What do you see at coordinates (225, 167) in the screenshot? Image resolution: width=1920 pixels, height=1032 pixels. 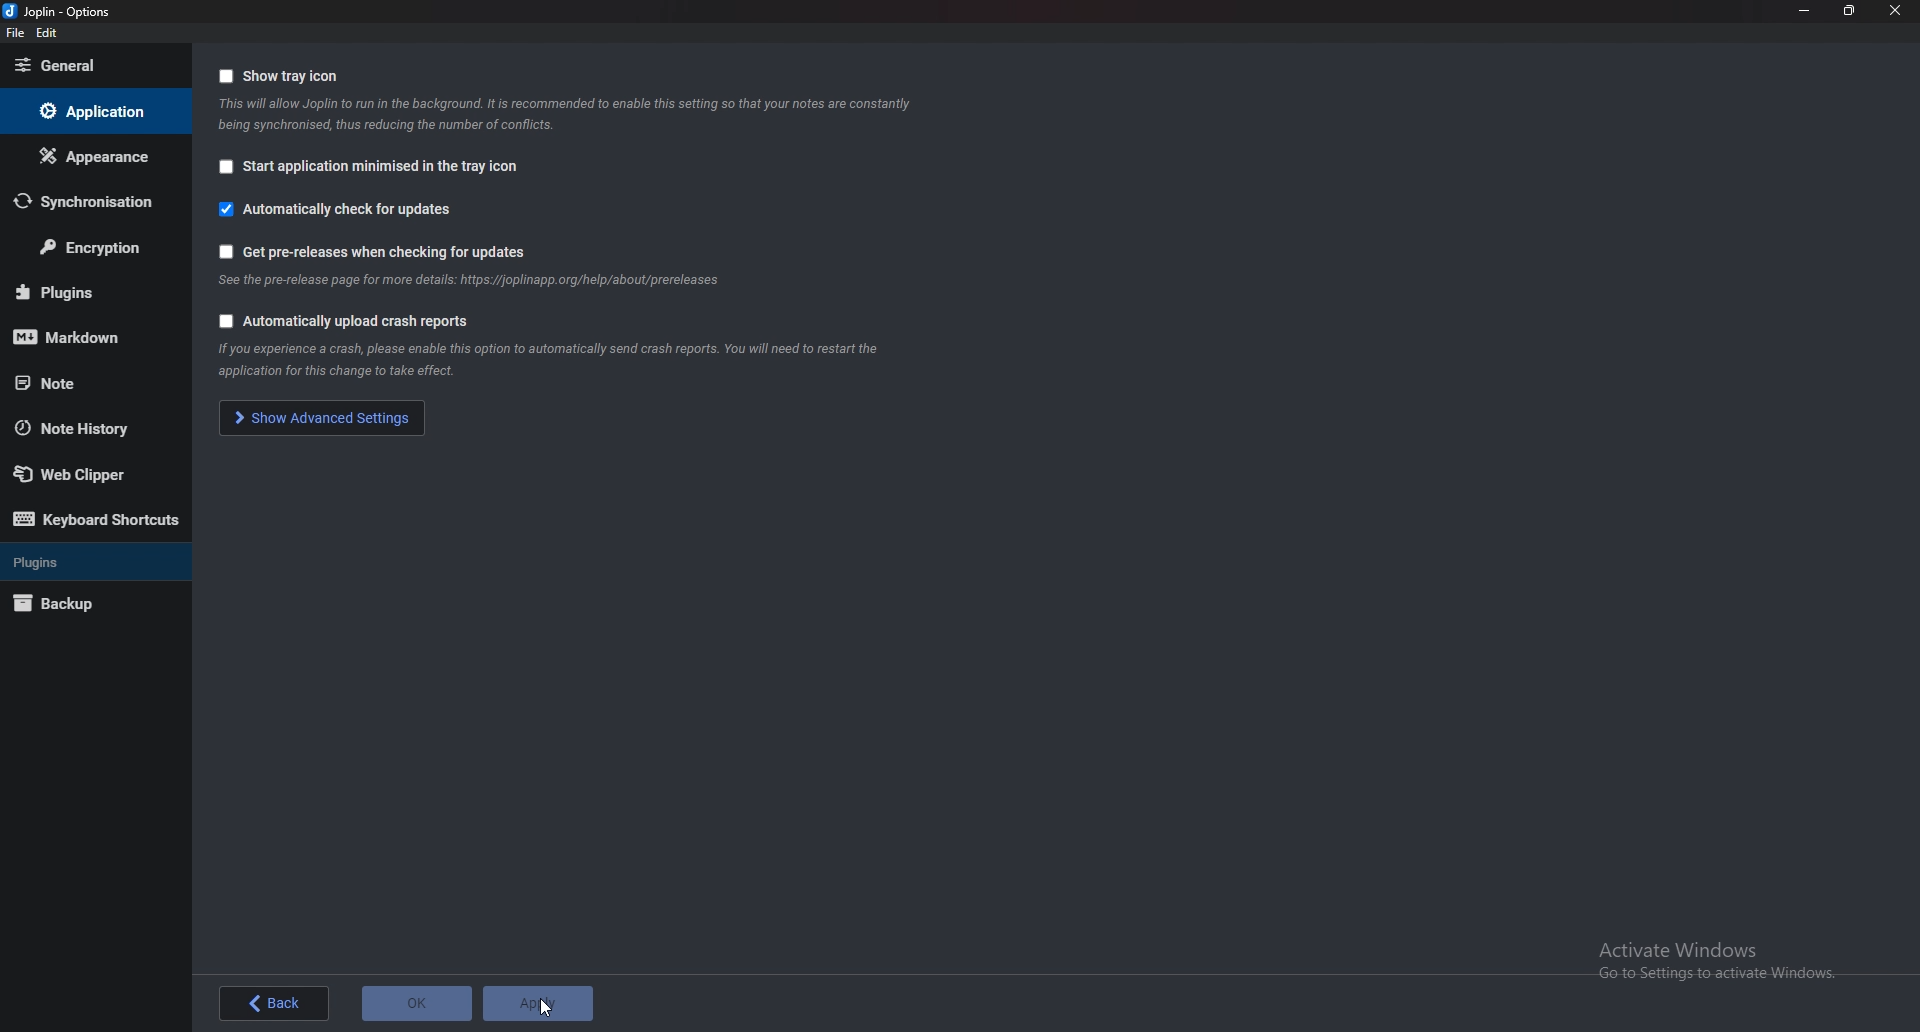 I see `Checkbox ` at bounding box center [225, 167].